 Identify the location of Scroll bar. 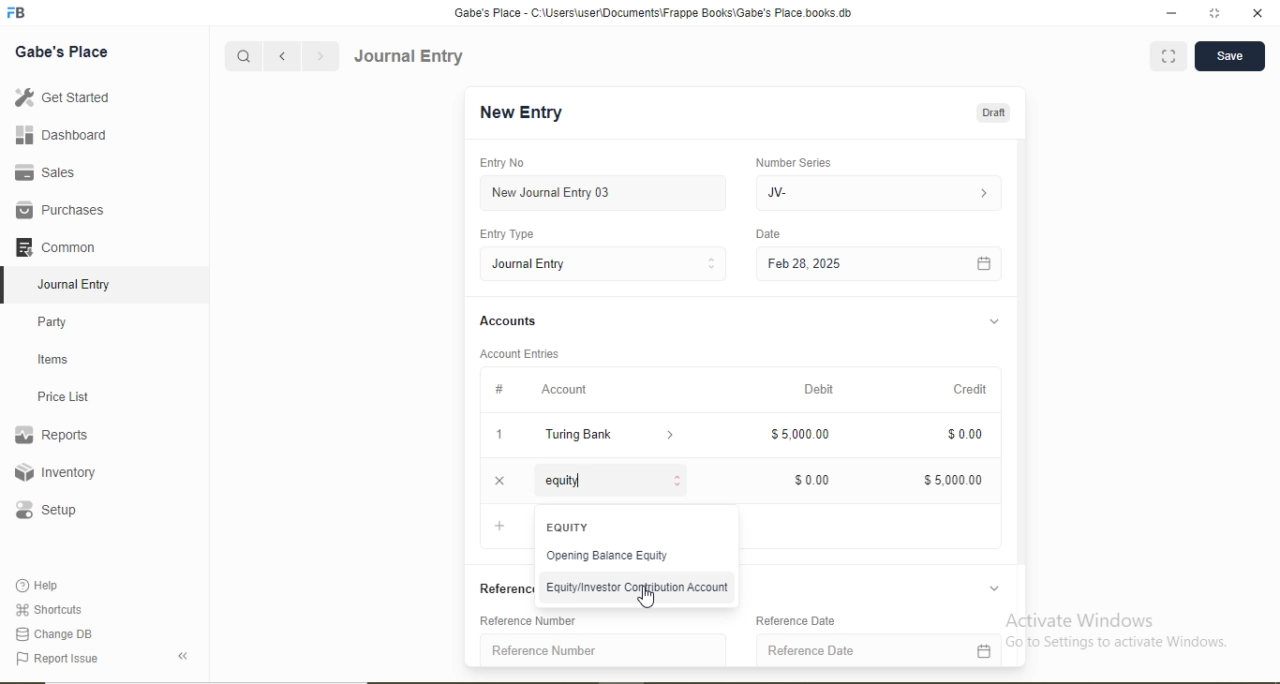
(1021, 386).